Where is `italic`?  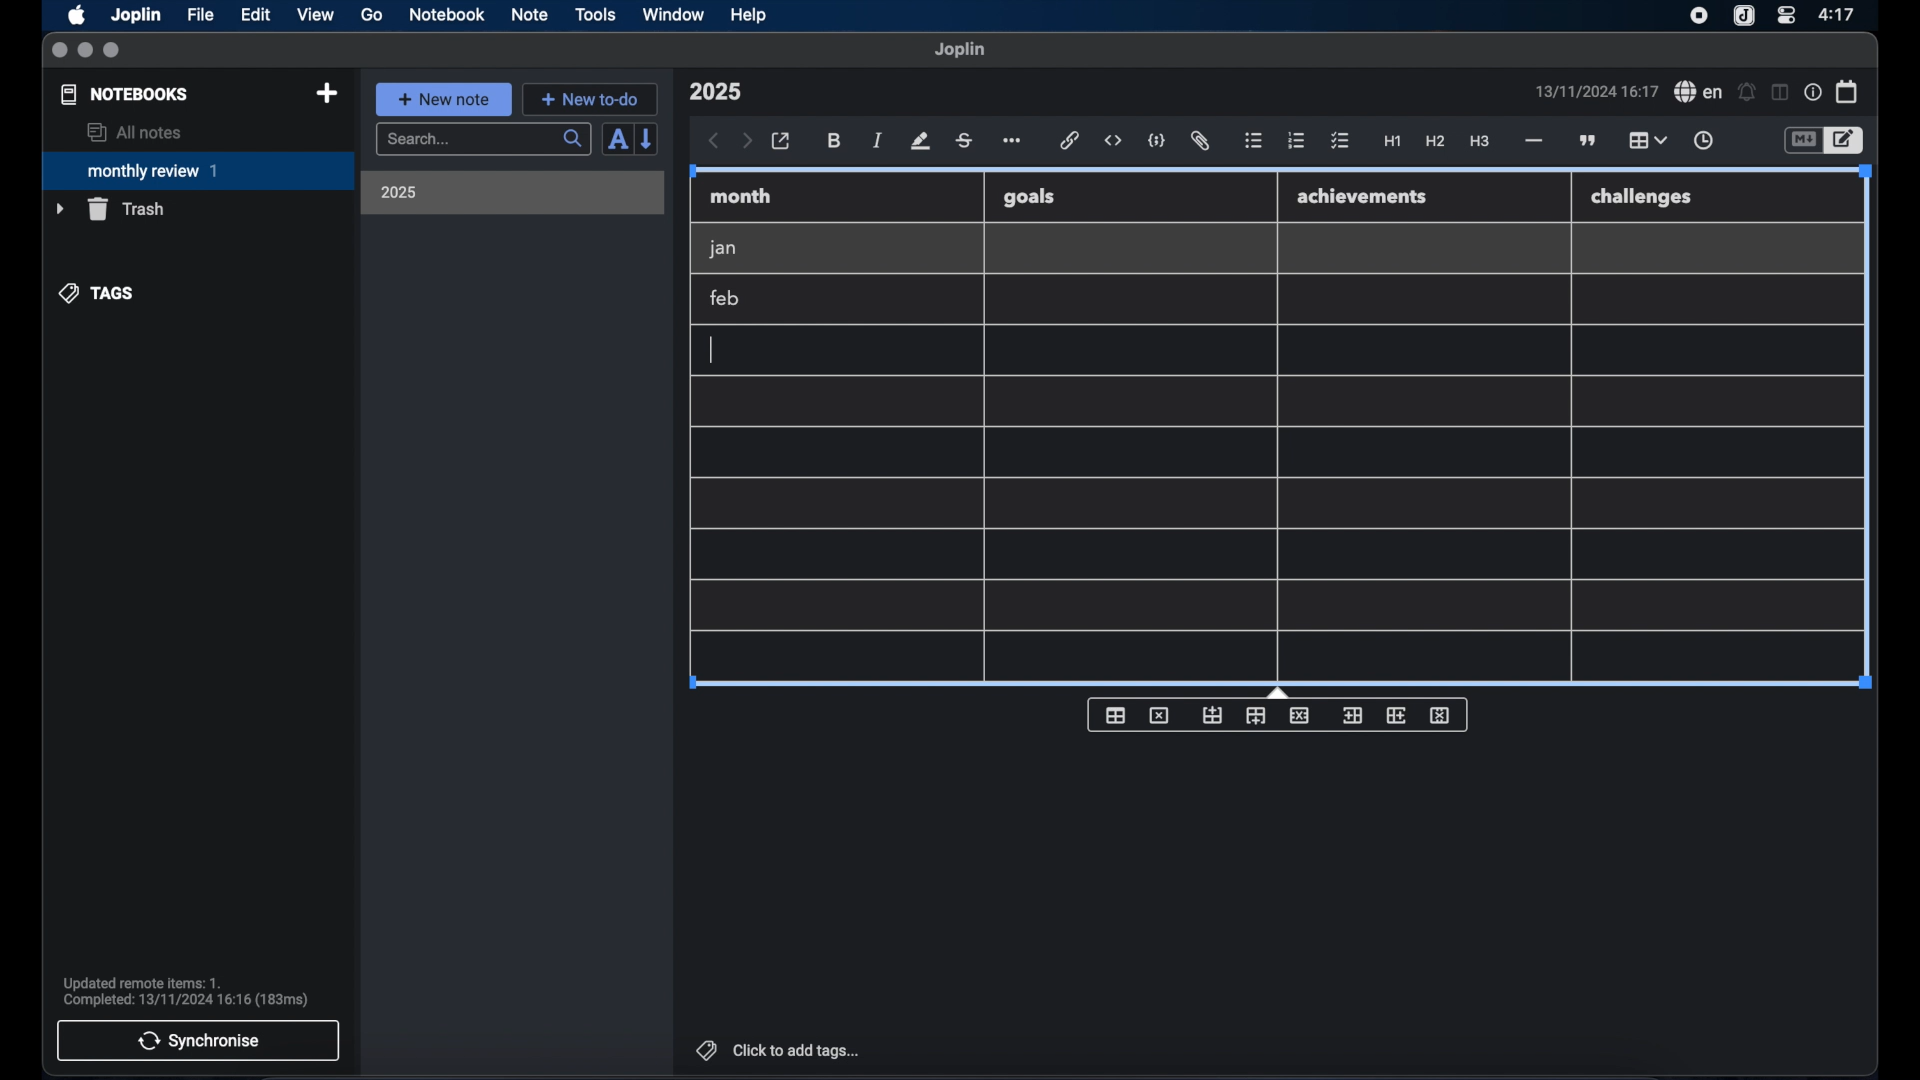
italic is located at coordinates (878, 140).